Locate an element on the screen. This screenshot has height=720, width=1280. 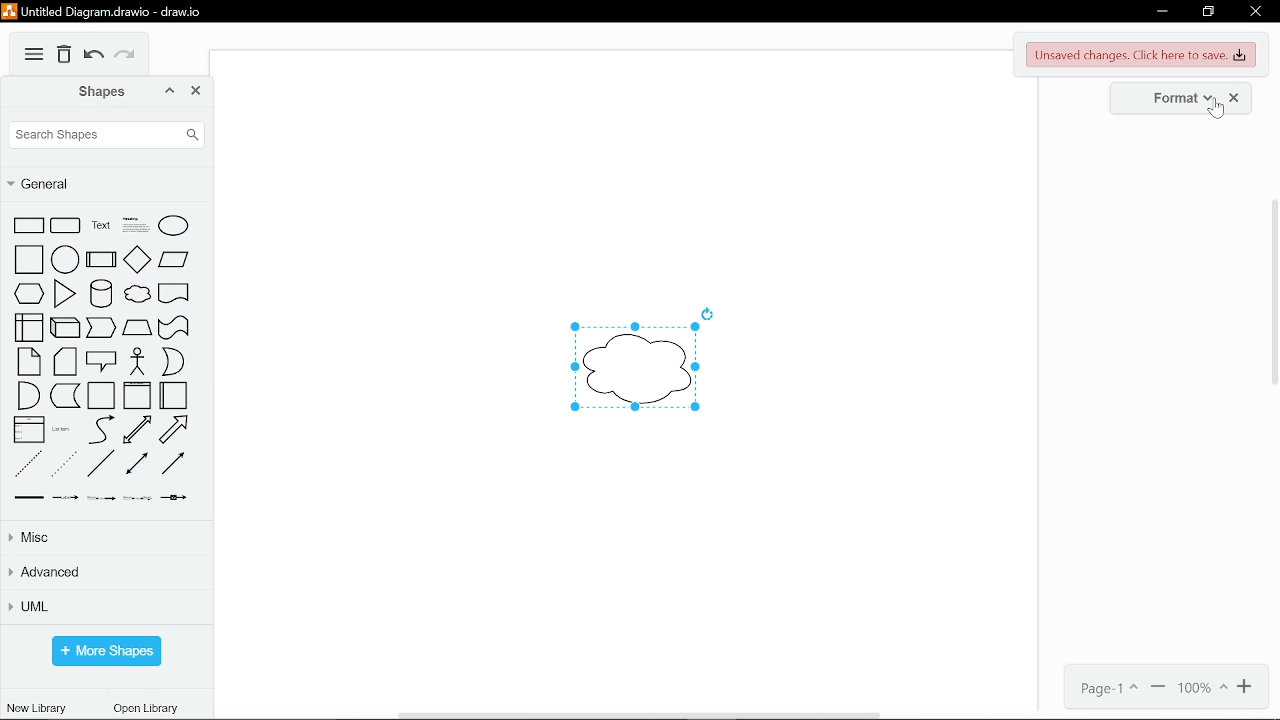
horizontal container is located at coordinates (175, 397).